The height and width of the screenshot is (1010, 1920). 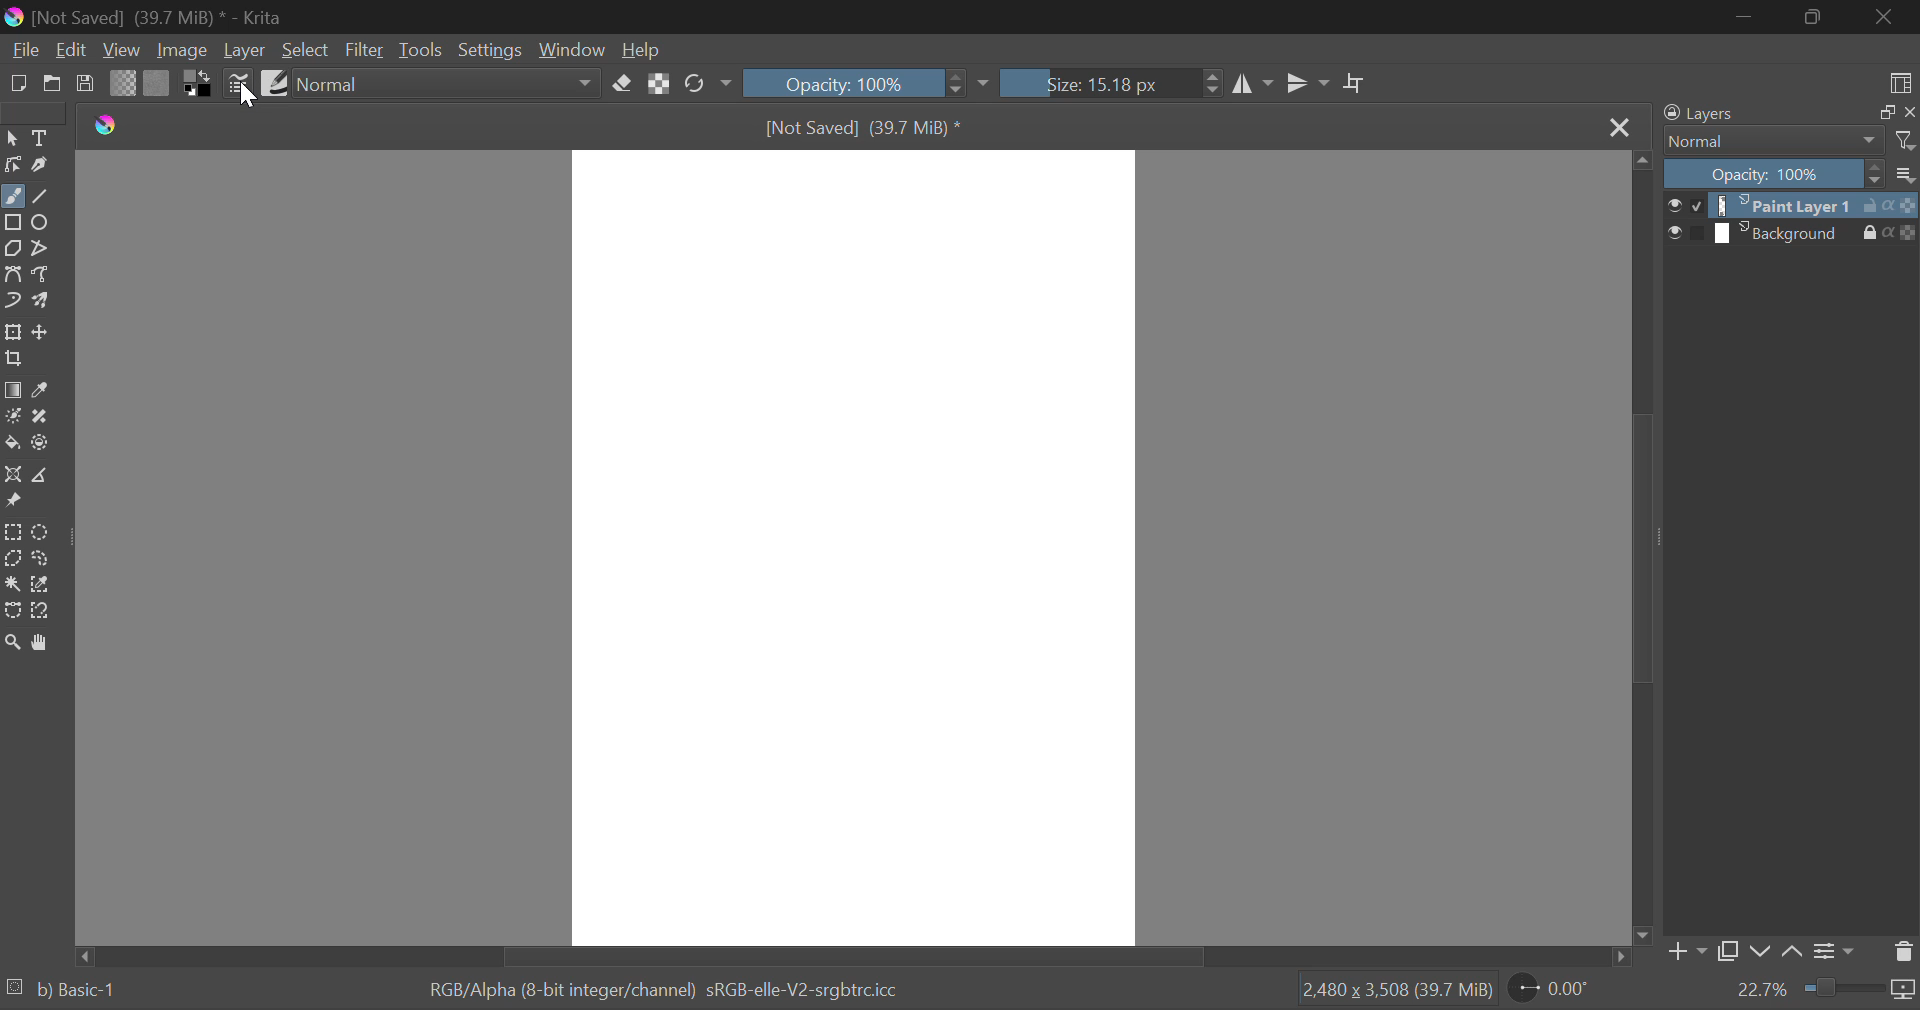 What do you see at coordinates (12, 139) in the screenshot?
I see `Select` at bounding box center [12, 139].